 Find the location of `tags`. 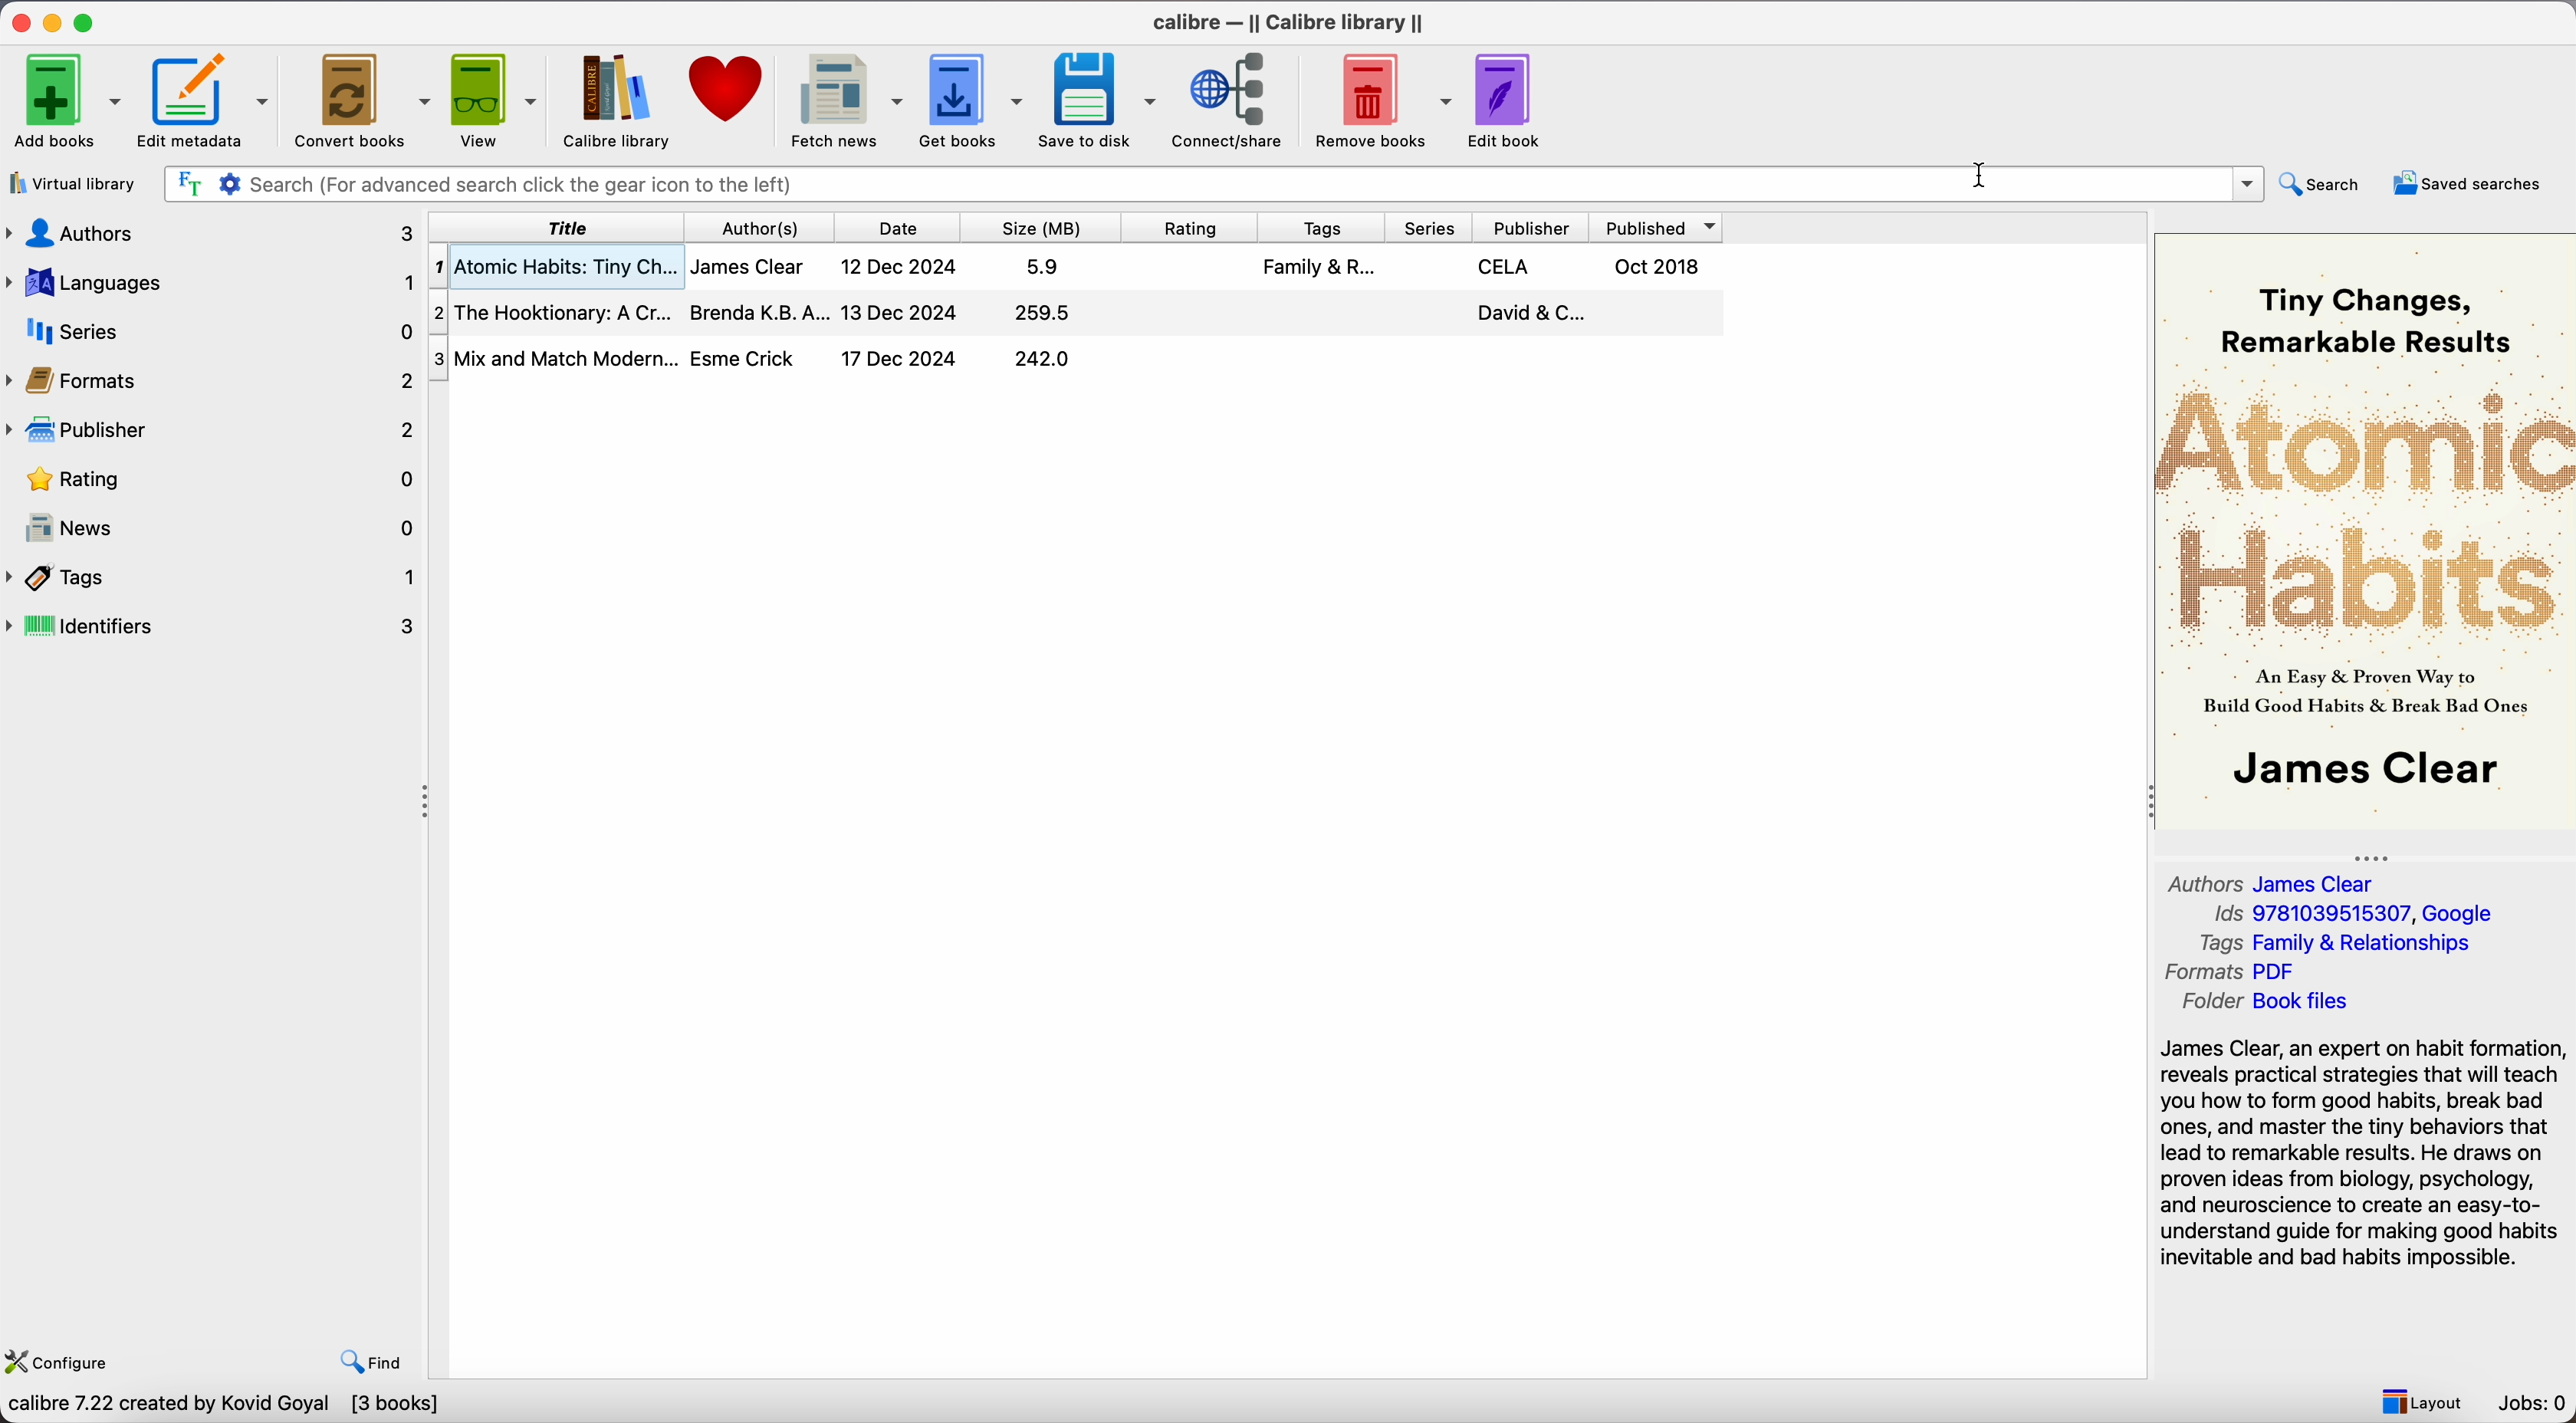

tags is located at coordinates (214, 577).